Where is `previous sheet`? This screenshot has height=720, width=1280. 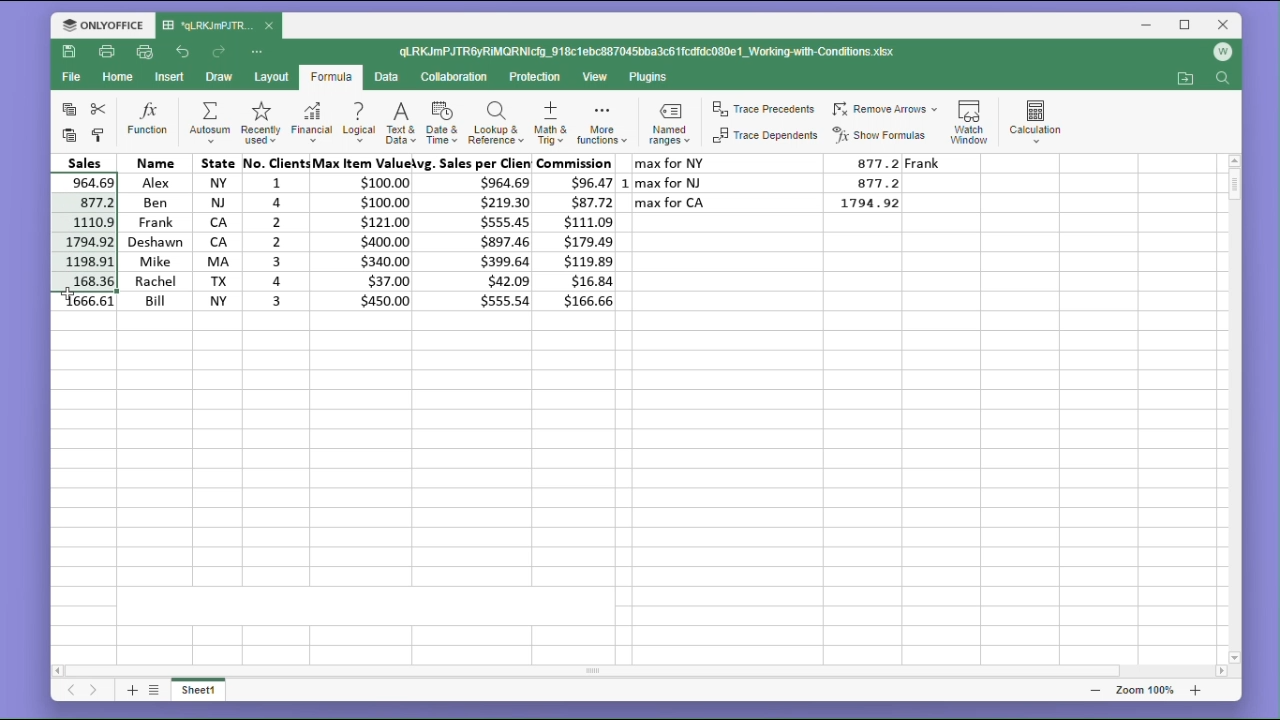
previous sheet is located at coordinates (70, 693).